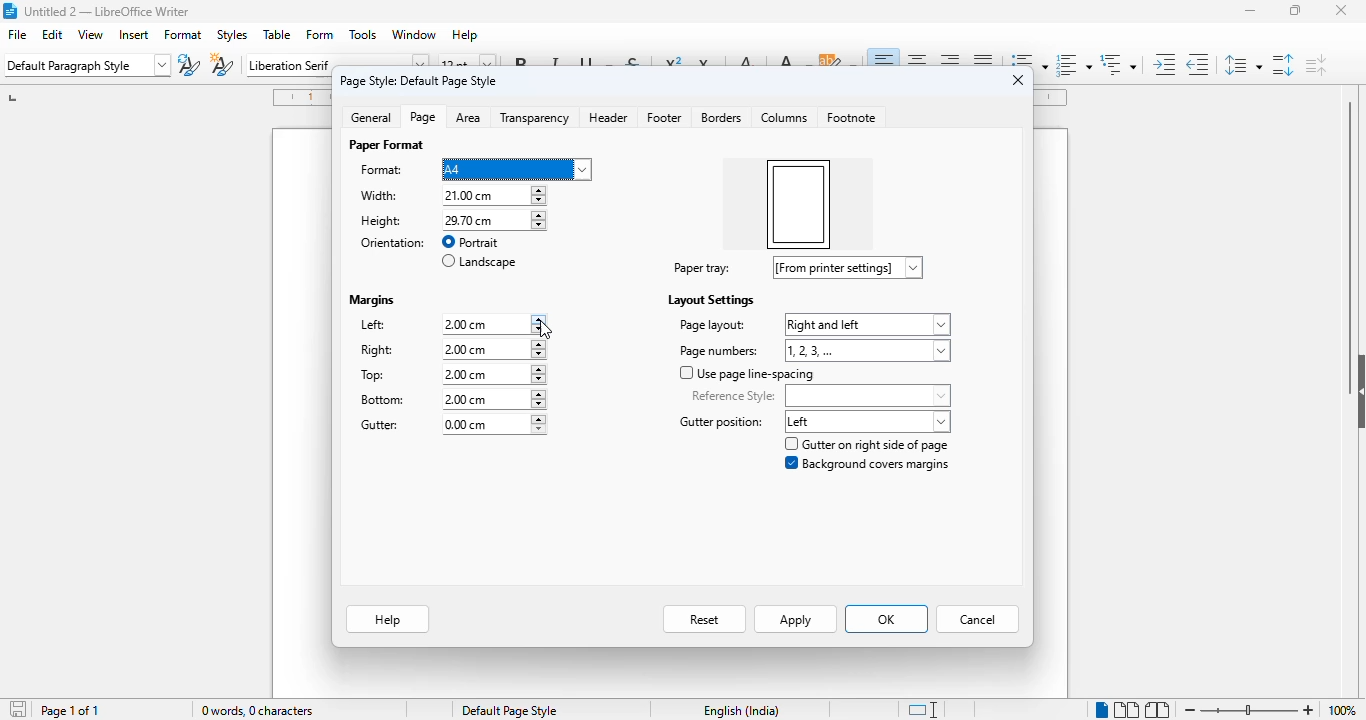 Image resolution: width=1366 pixels, height=720 pixels. I want to click on page layout options, so click(869, 323).